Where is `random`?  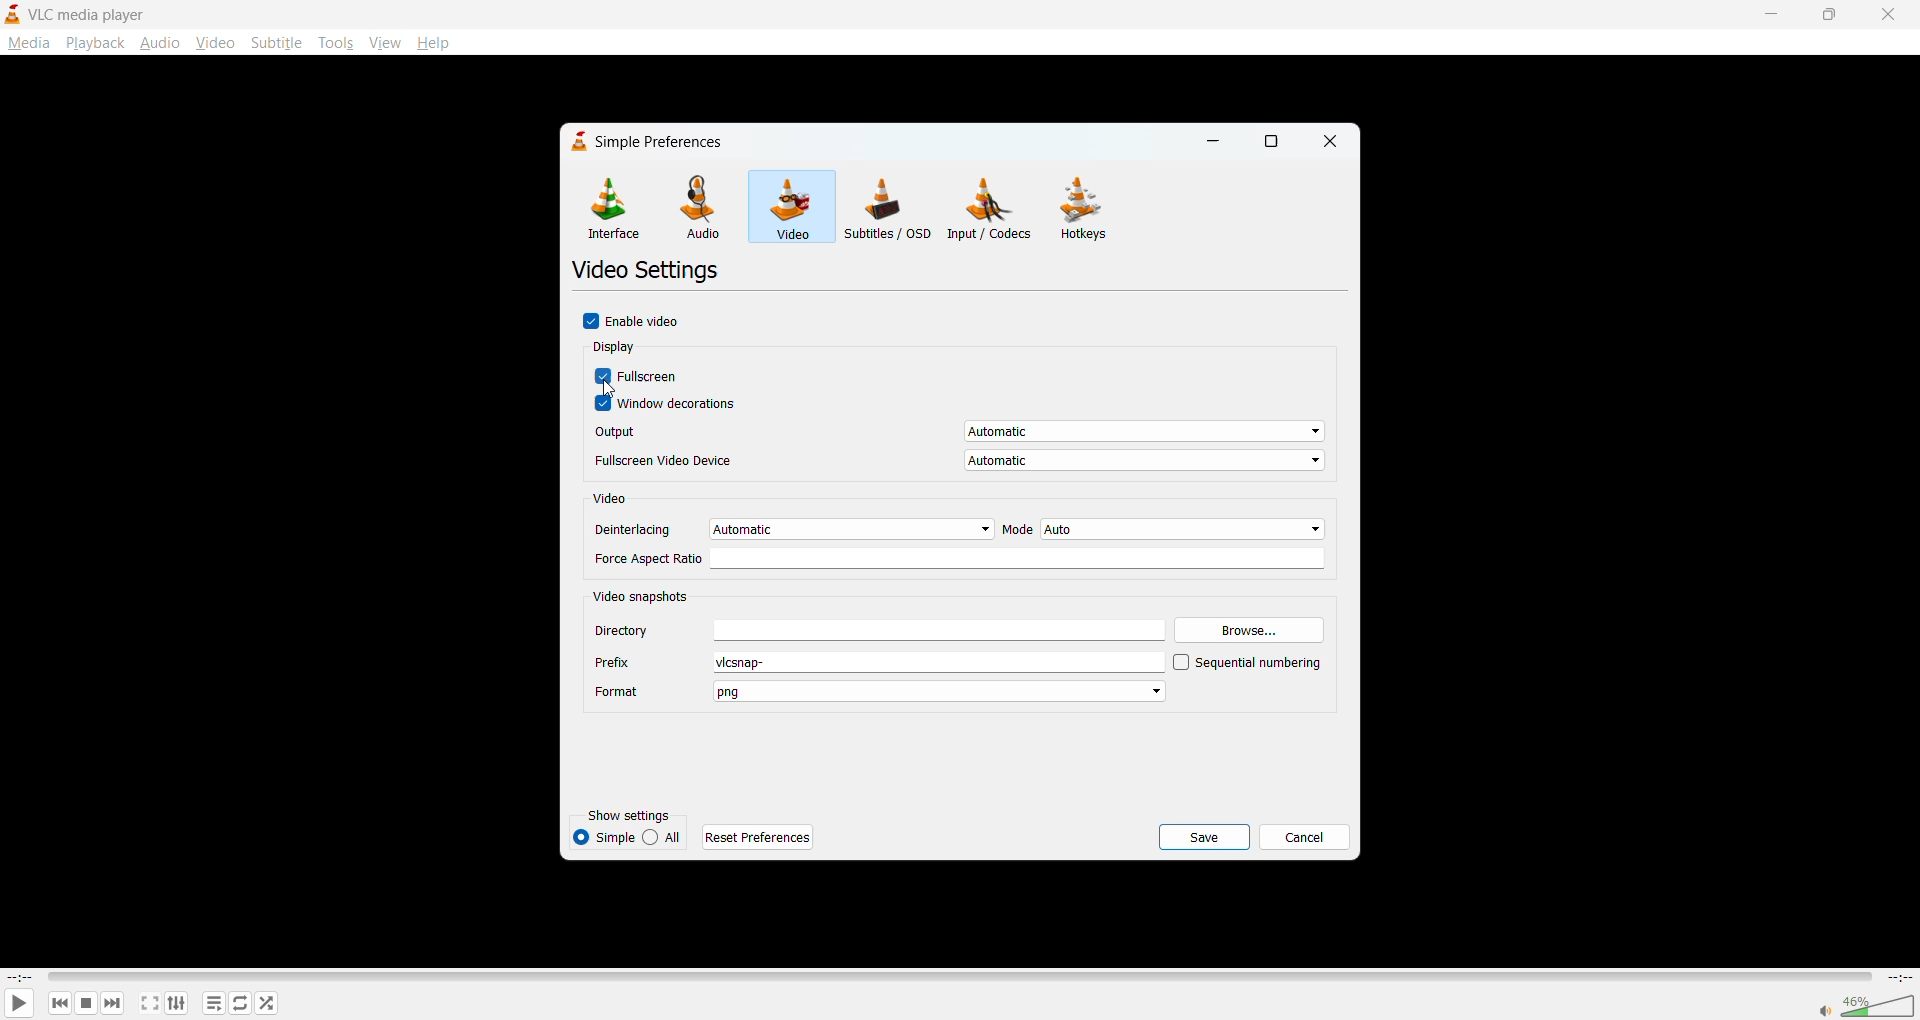
random is located at coordinates (264, 1001).